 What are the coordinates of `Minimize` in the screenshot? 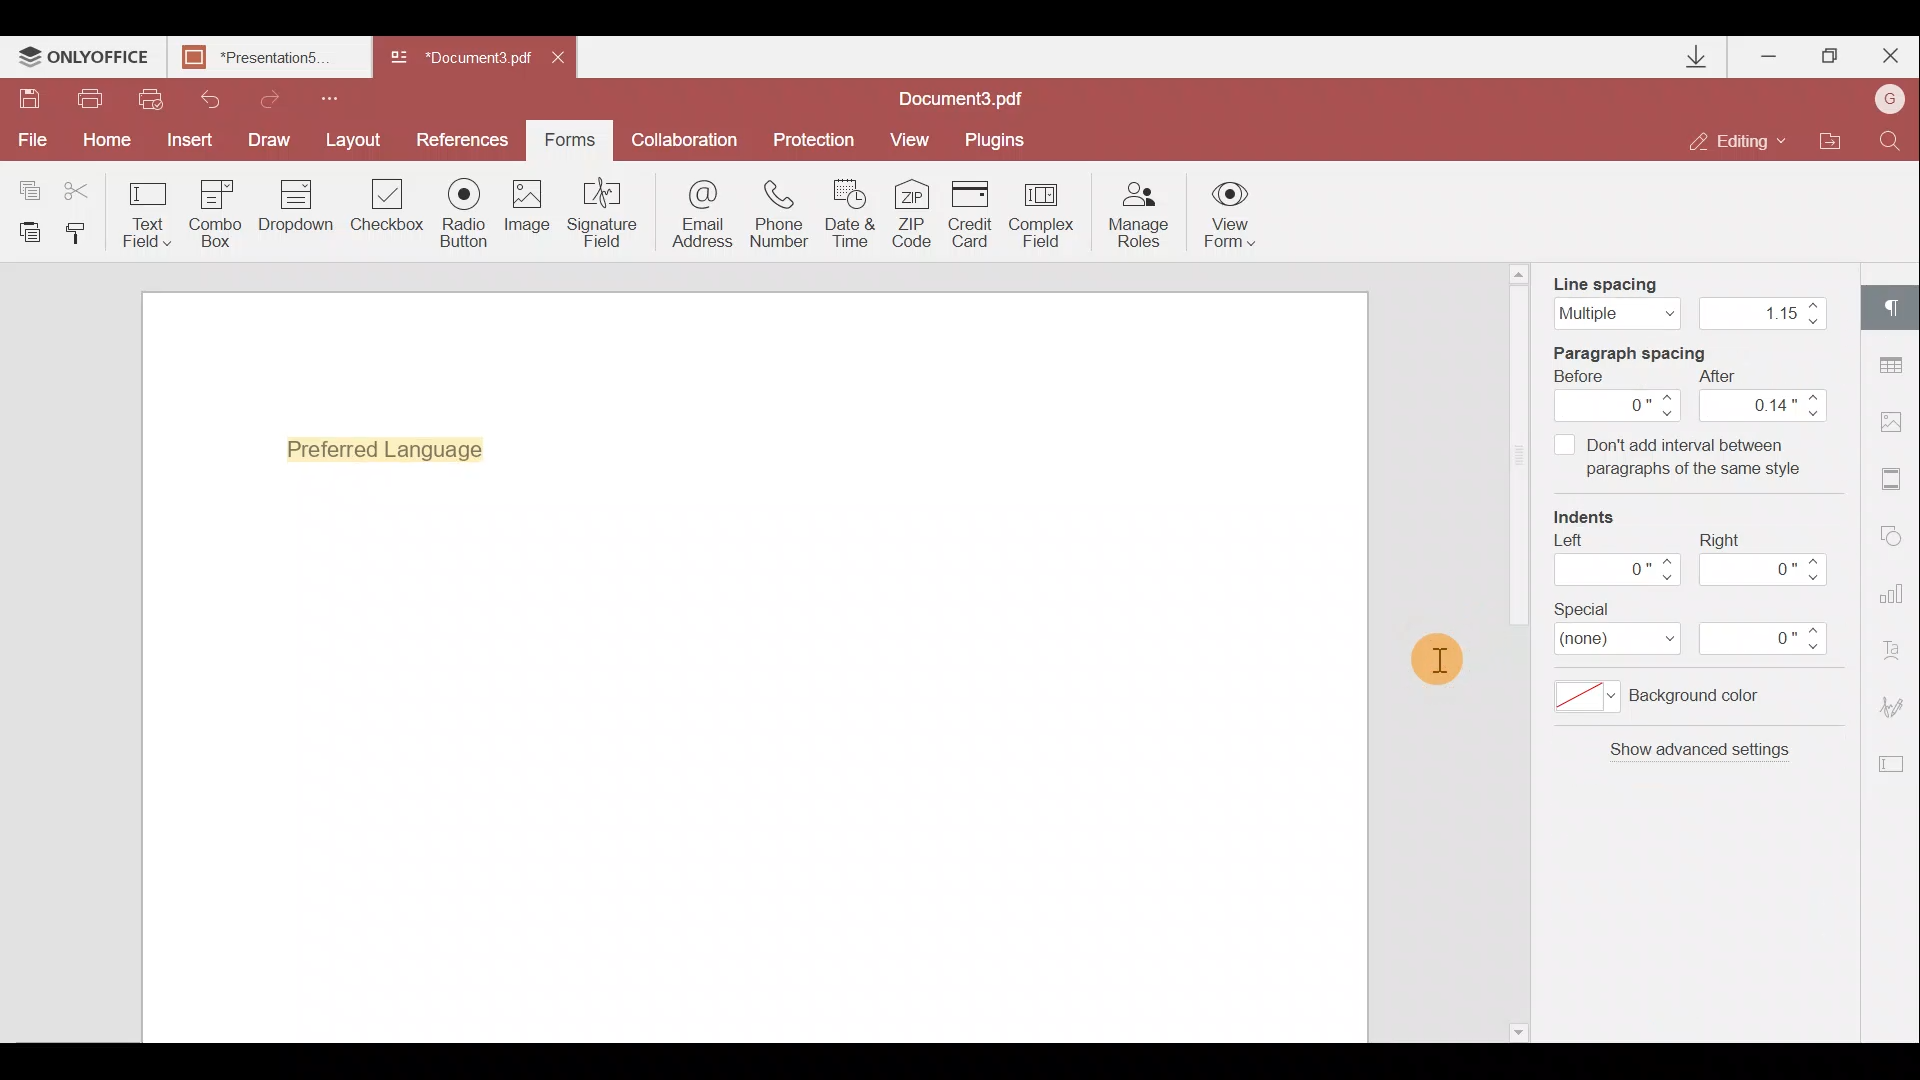 It's located at (1771, 52).